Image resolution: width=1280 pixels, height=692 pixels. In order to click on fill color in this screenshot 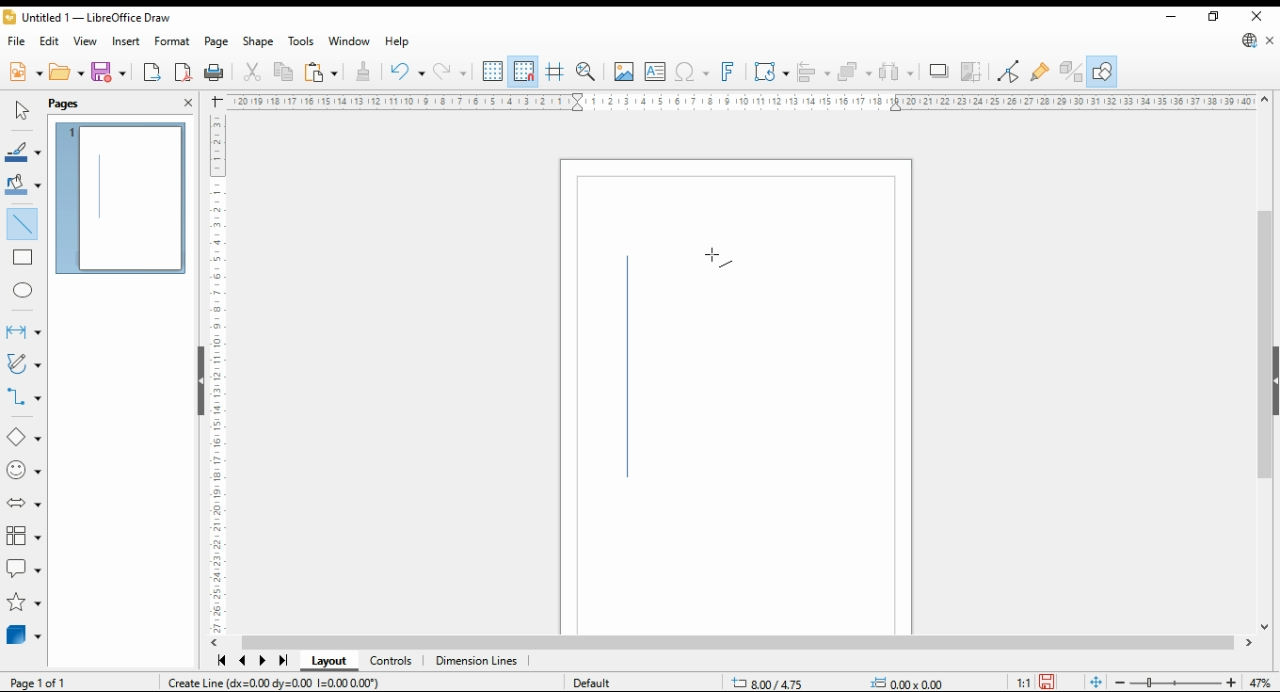, I will do `click(22, 183)`.